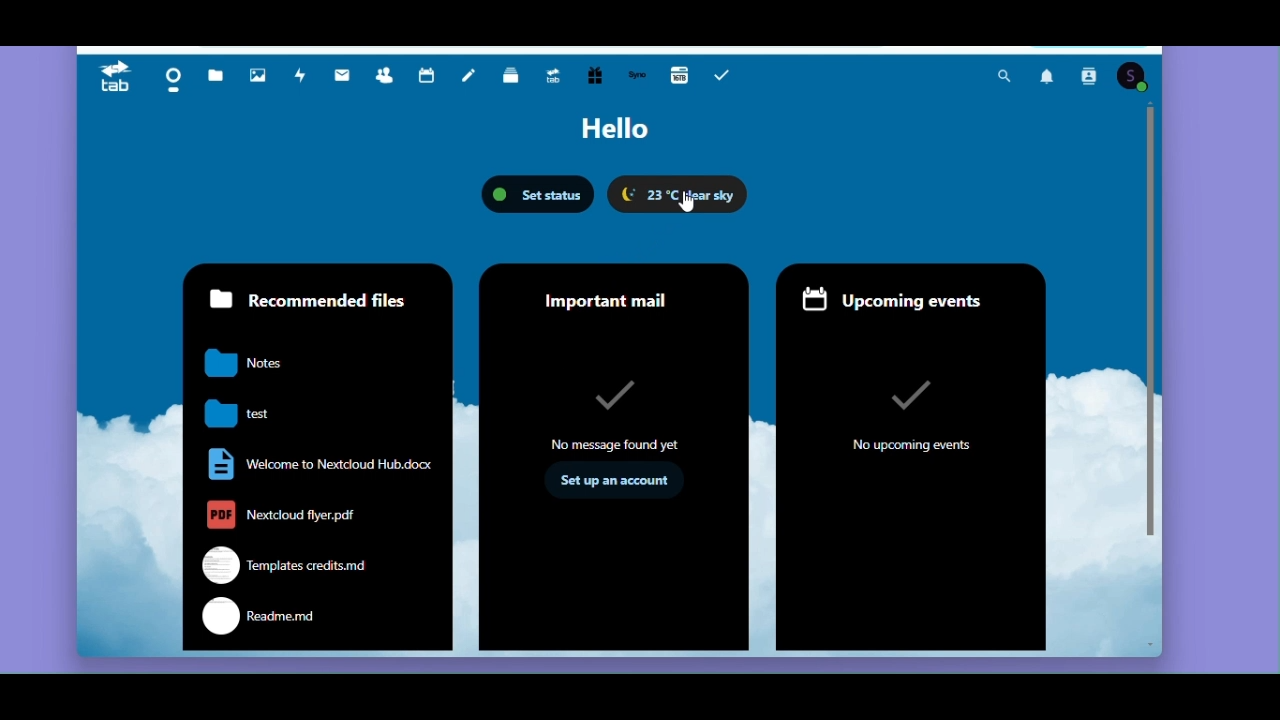 Image resolution: width=1280 pixels, height=720 pixels. Describe the element at coordinates (472, 77) in the screenshot. I see `Notes` at that location.